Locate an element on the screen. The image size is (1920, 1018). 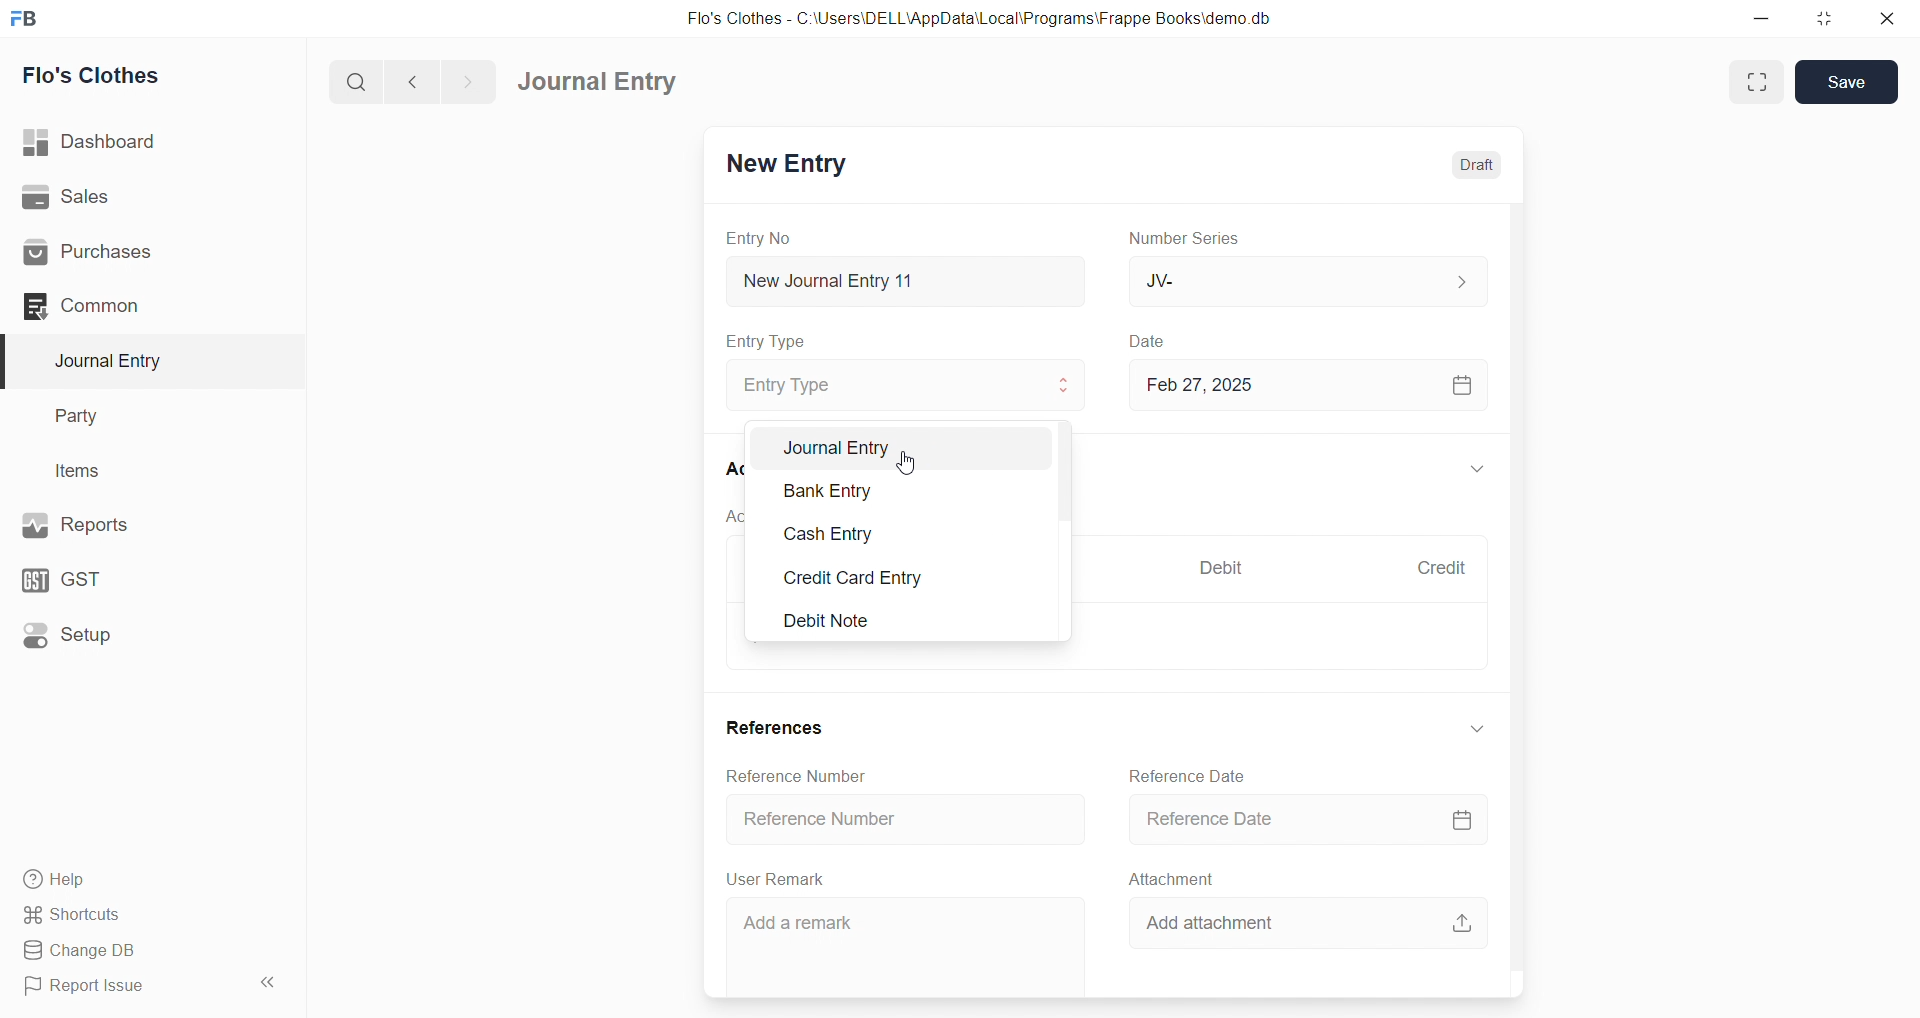
Cash Entry is located at coordinates (850, 535).